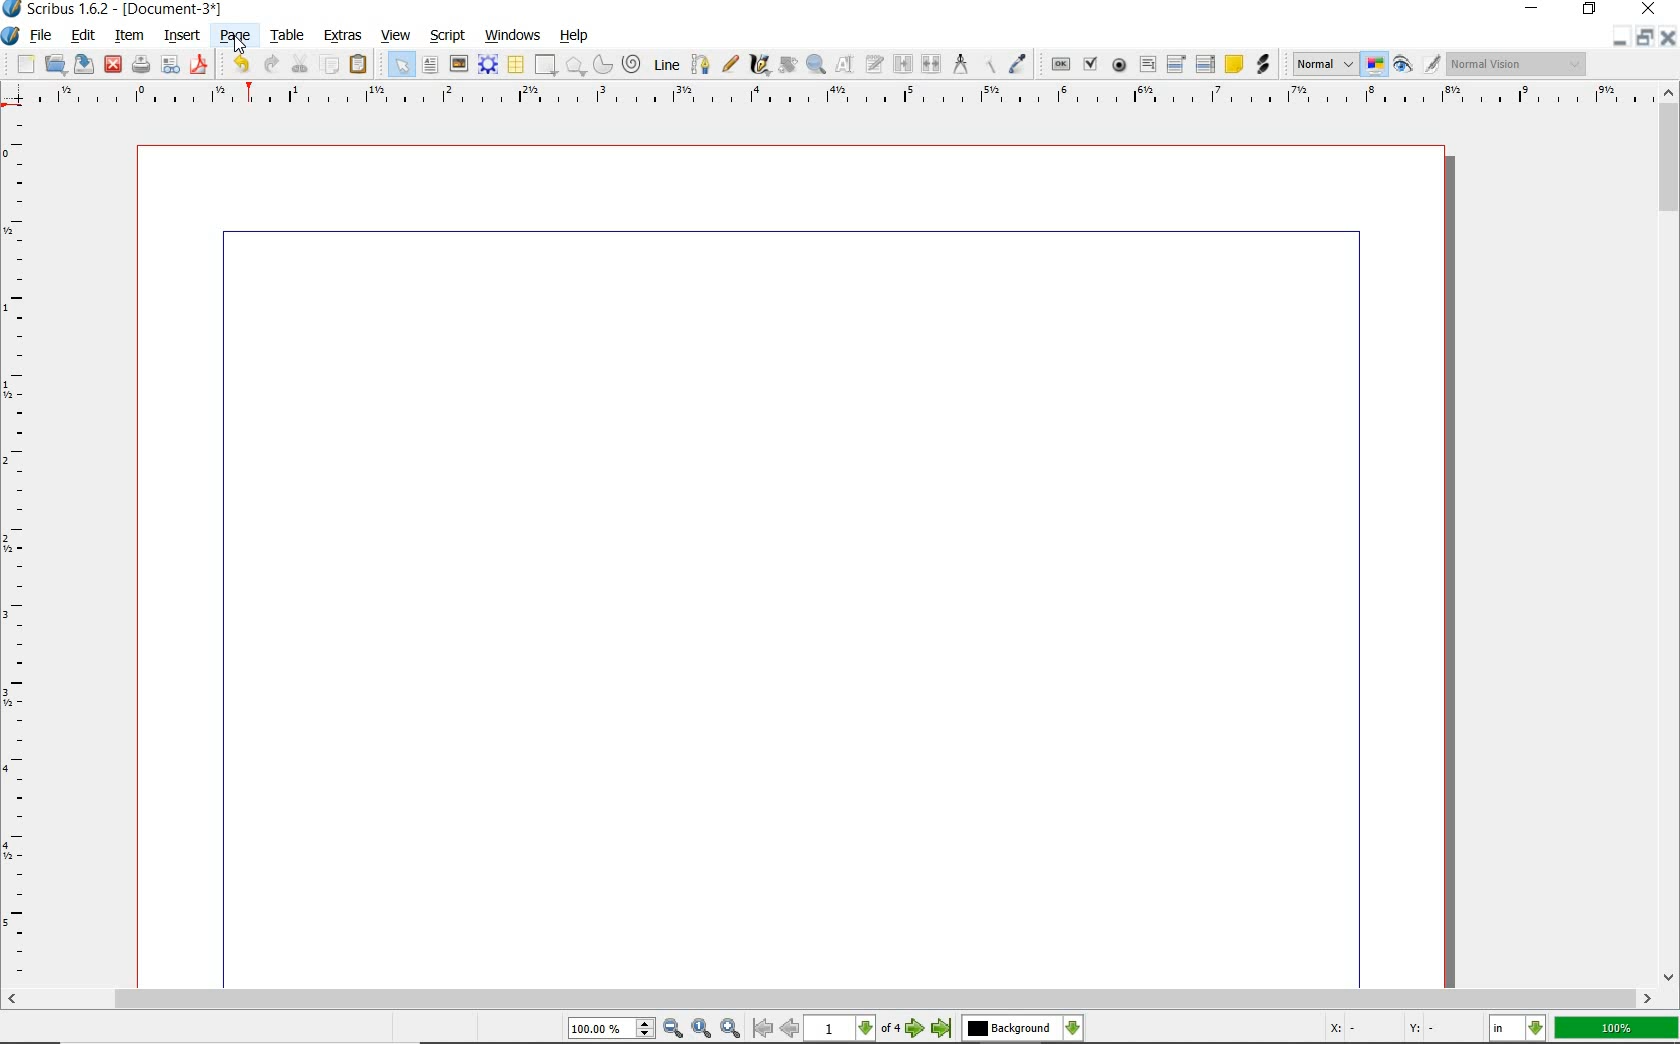  What do you see at coordinates (396, 35) in the screenshot?
I see `view` at bounding box center [396, 35].